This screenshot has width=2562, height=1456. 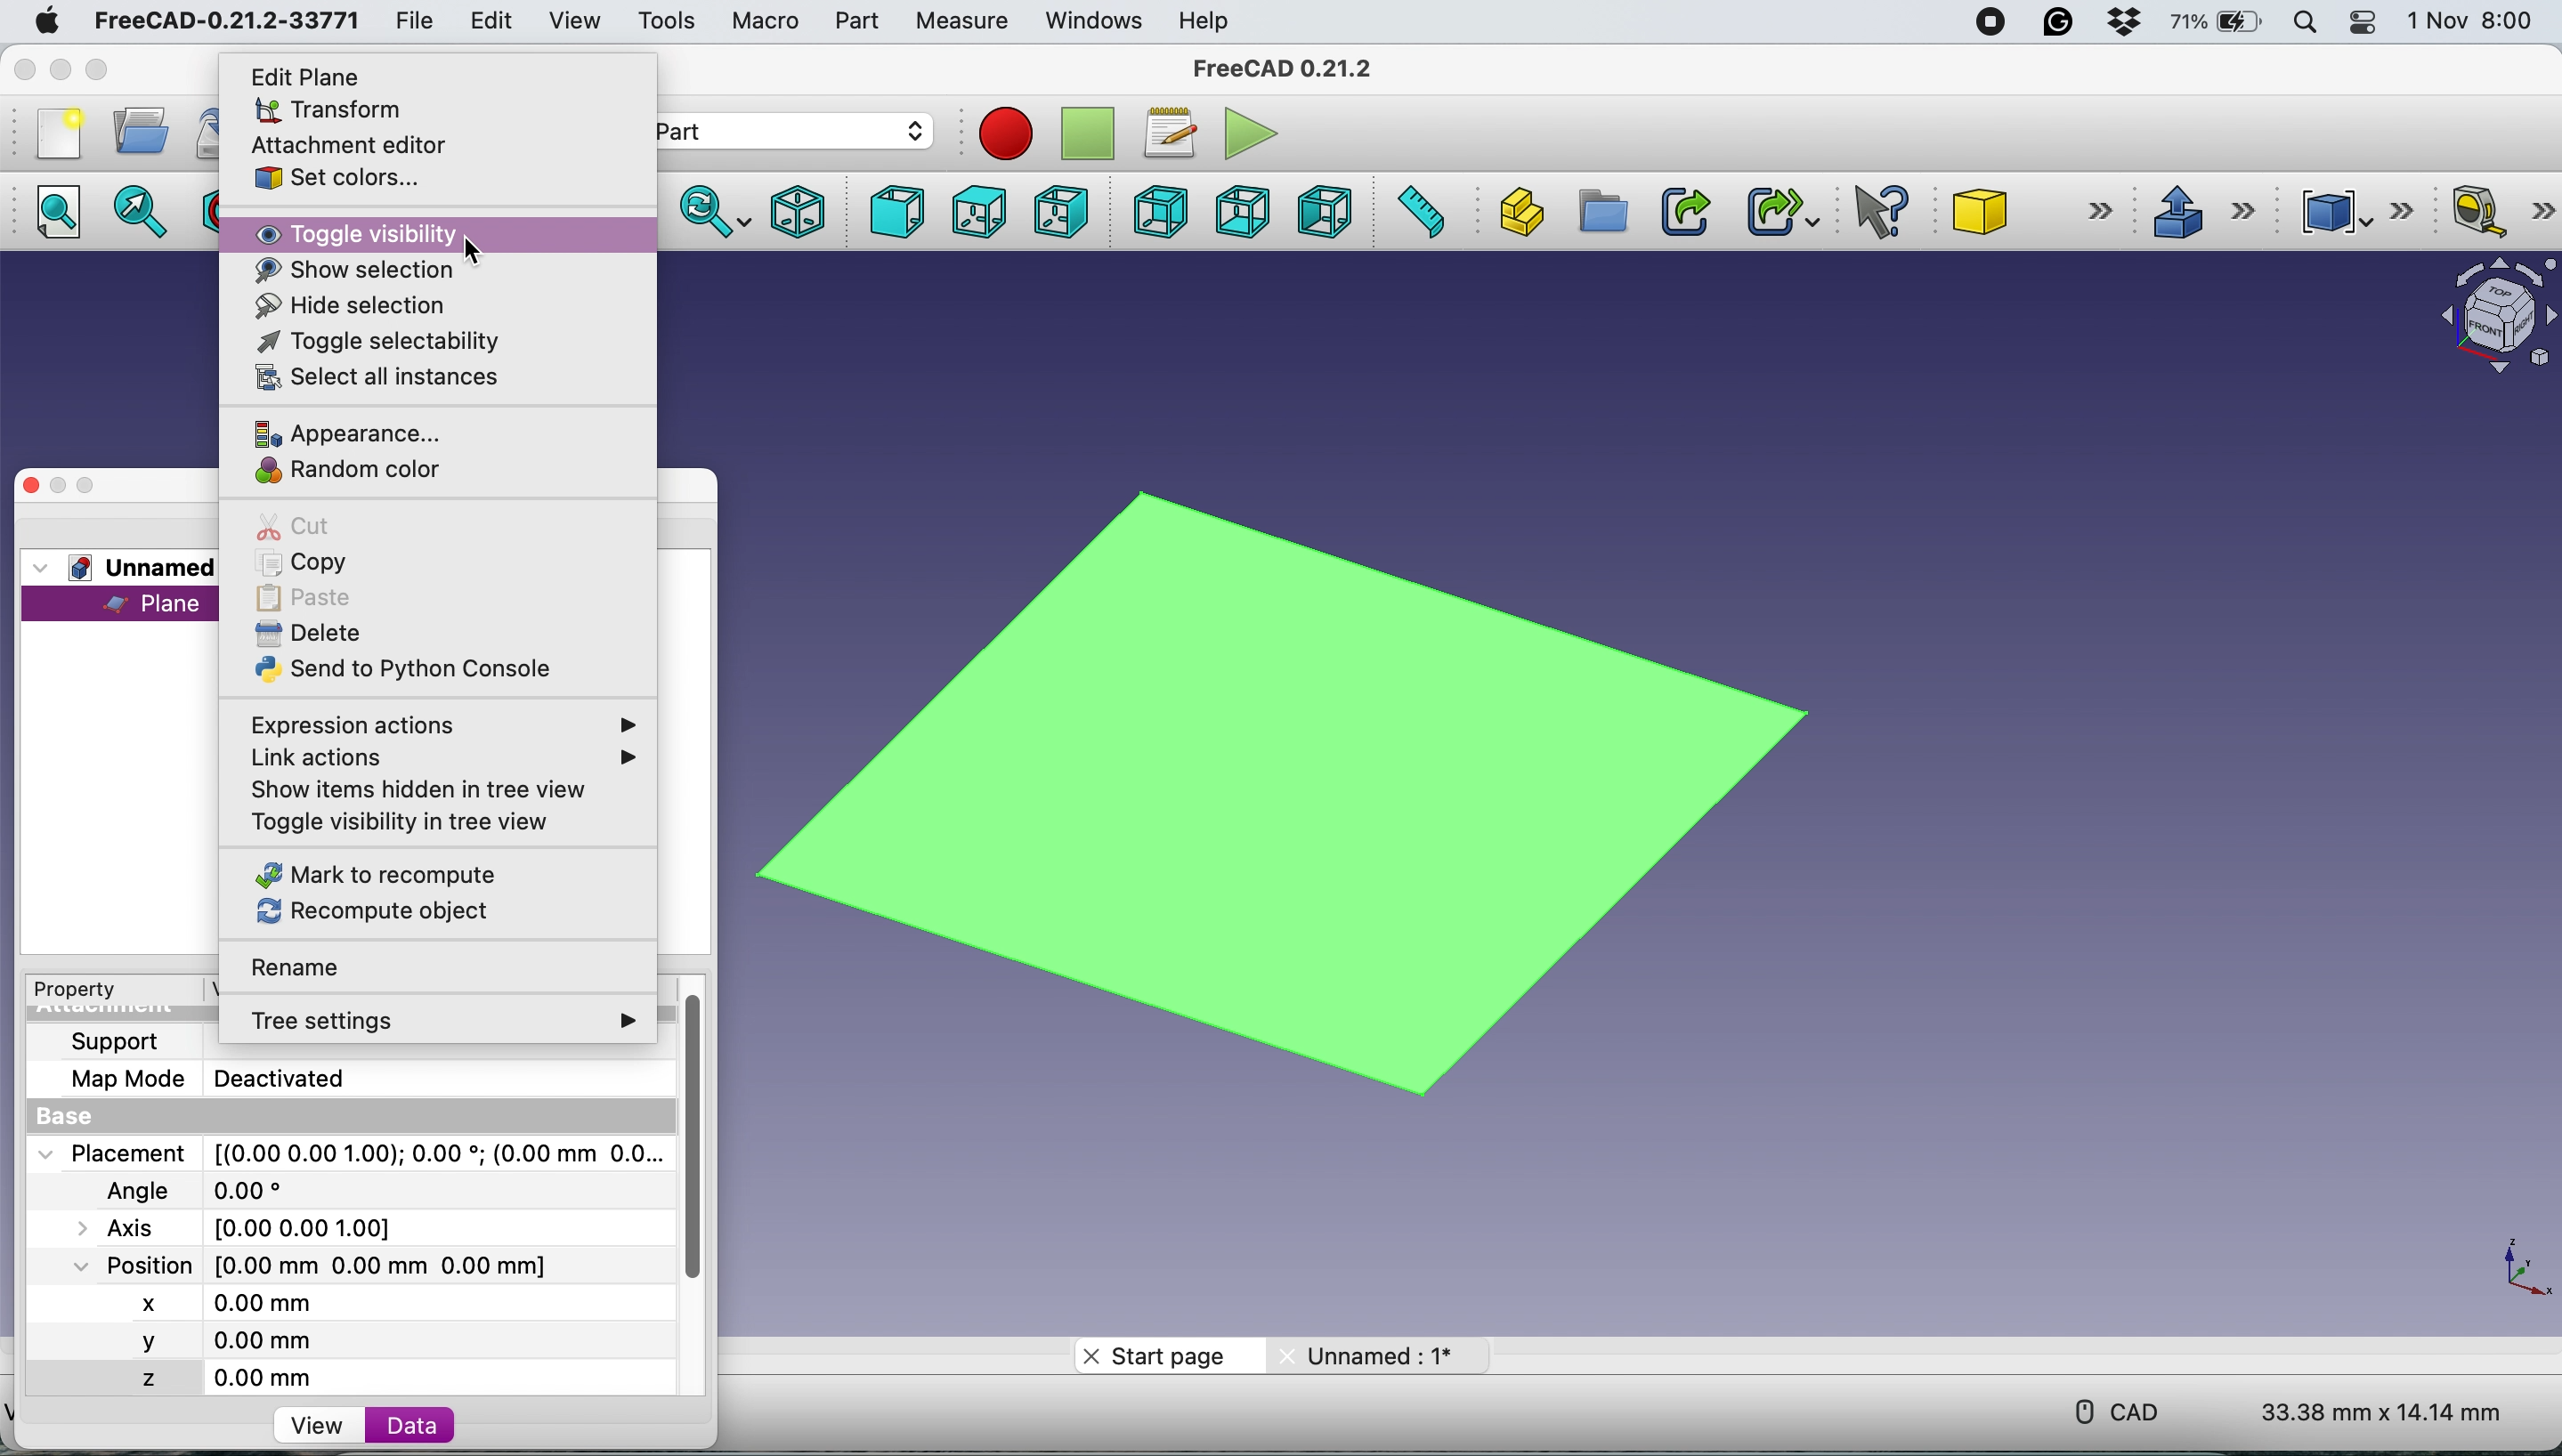 What do you see at coordinates (451, 1023) in the screenshot?
I see `tree settings` at bounding box center [451, 1023].